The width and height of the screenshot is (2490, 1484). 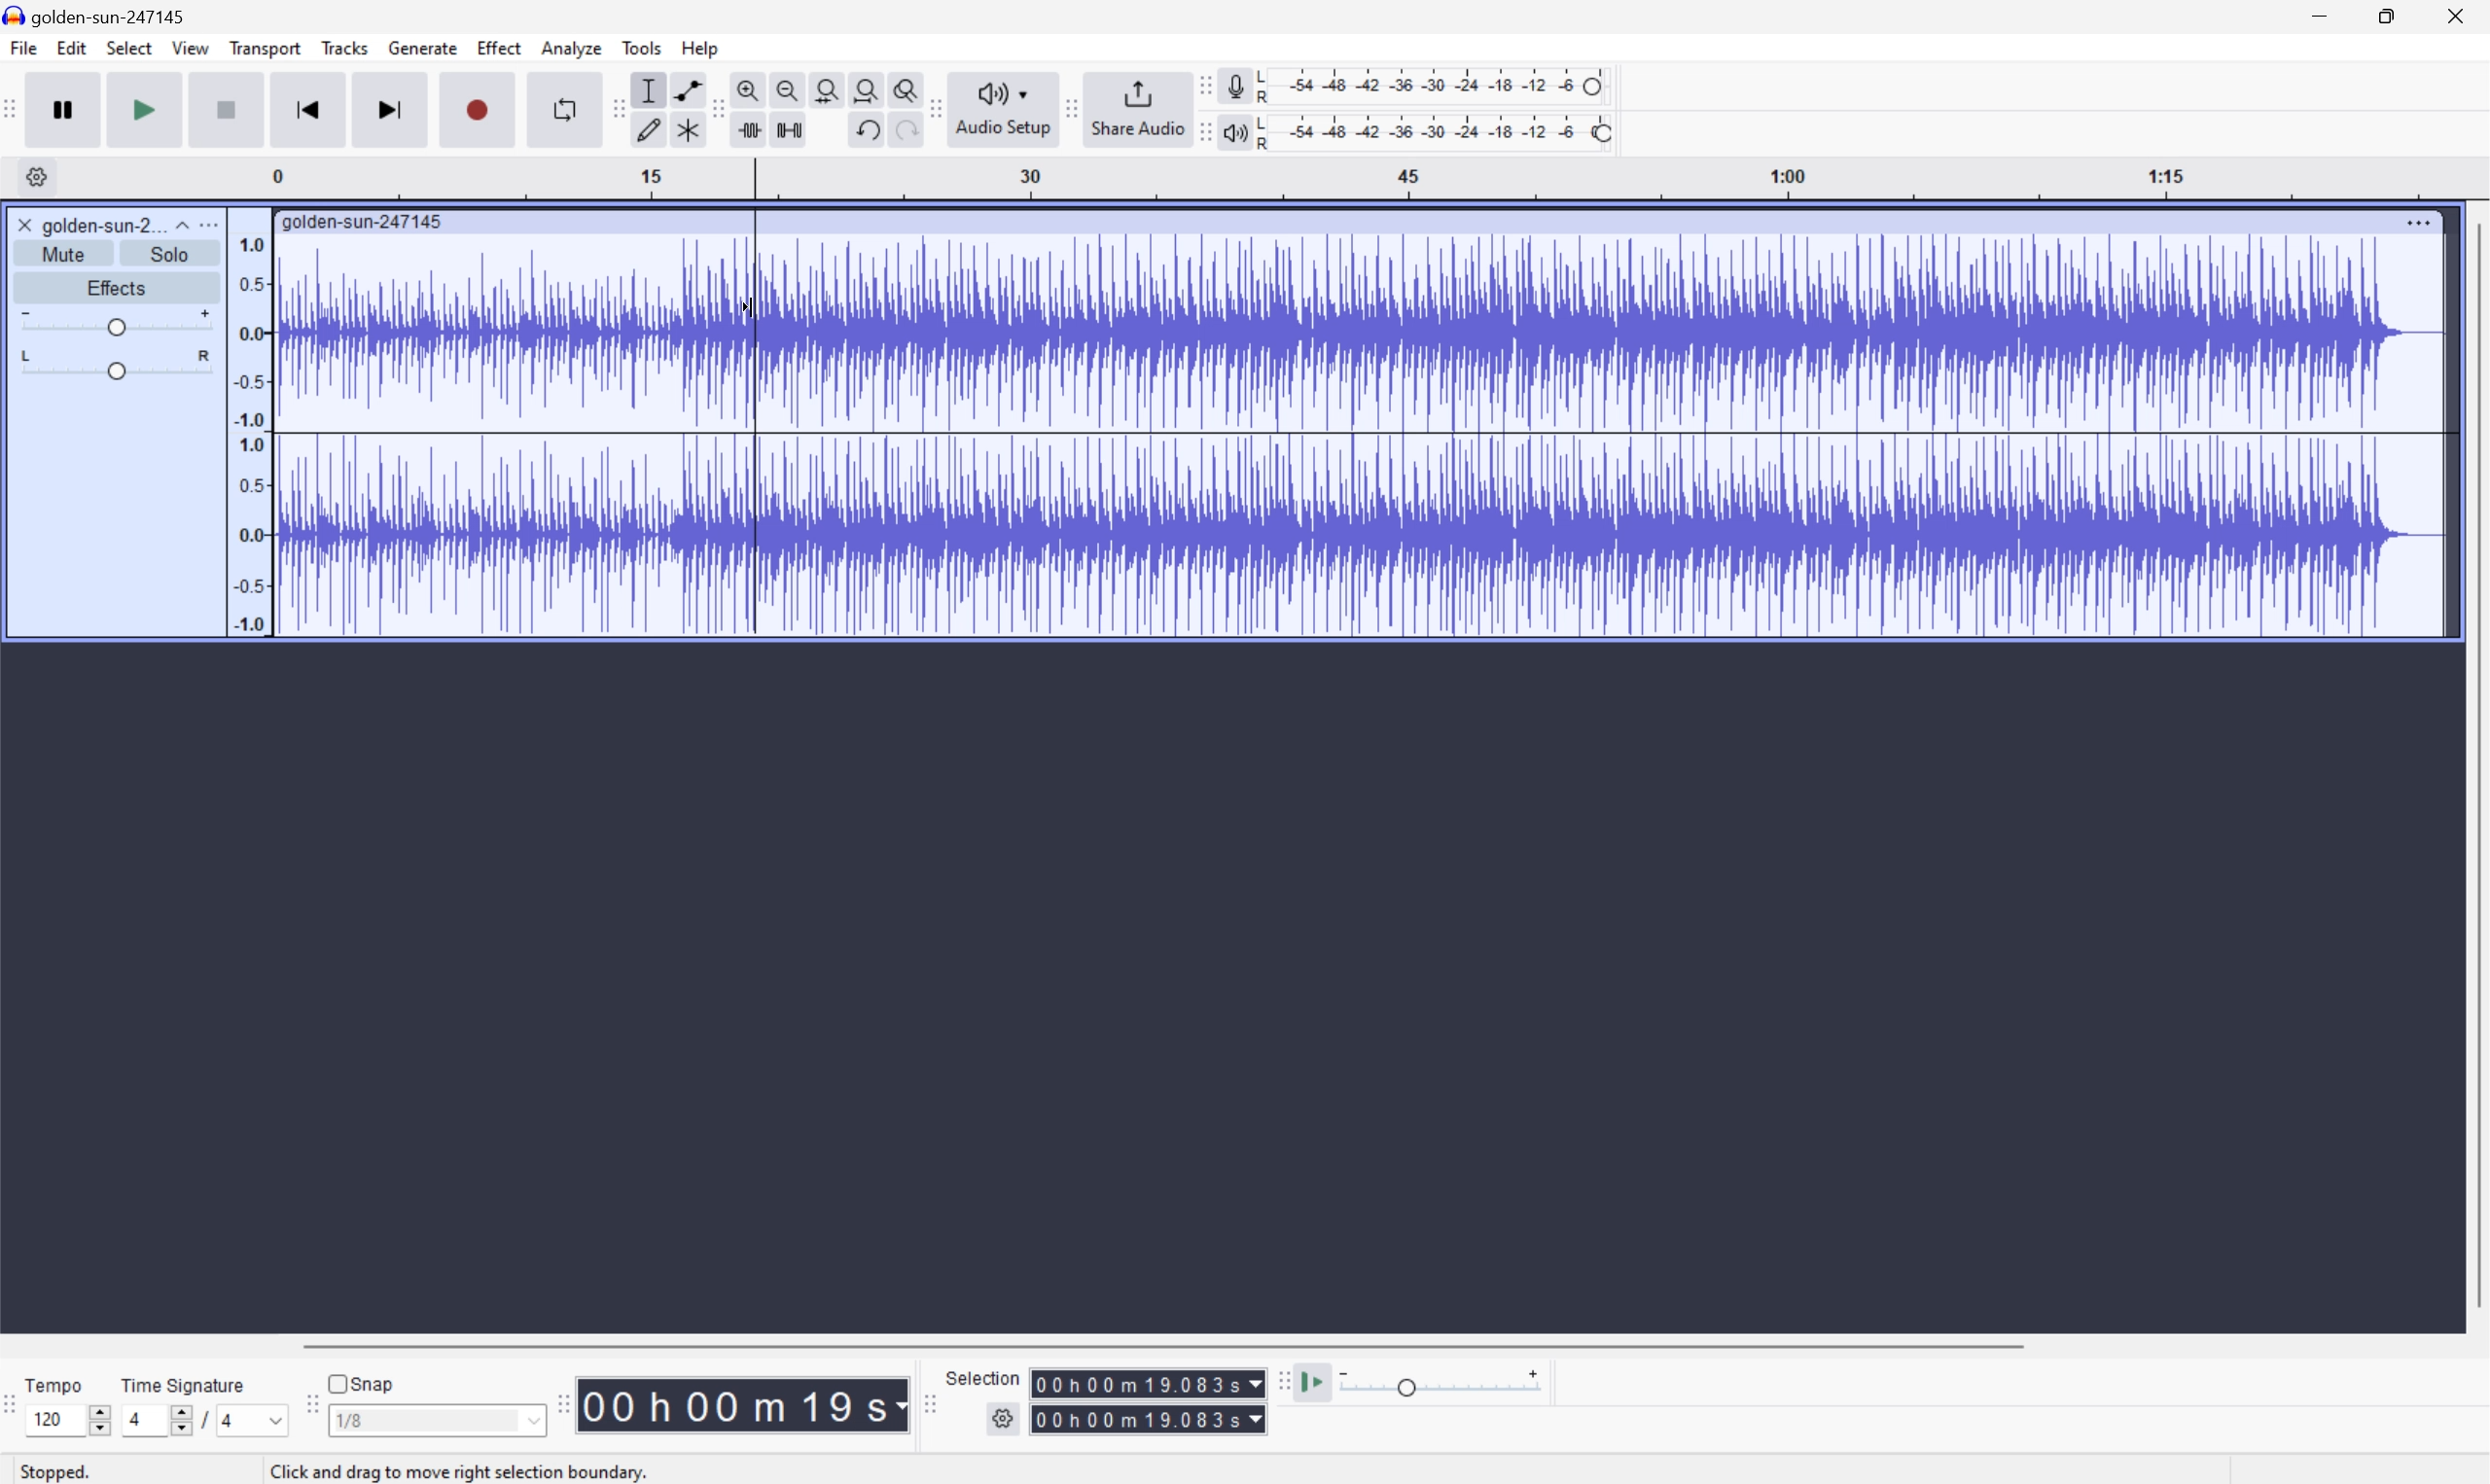 What do you see at coordinates (1281, 1381) in the screenshot?
I see `Audacity play at speed toolbar` at bounding box center [1281, 1381].